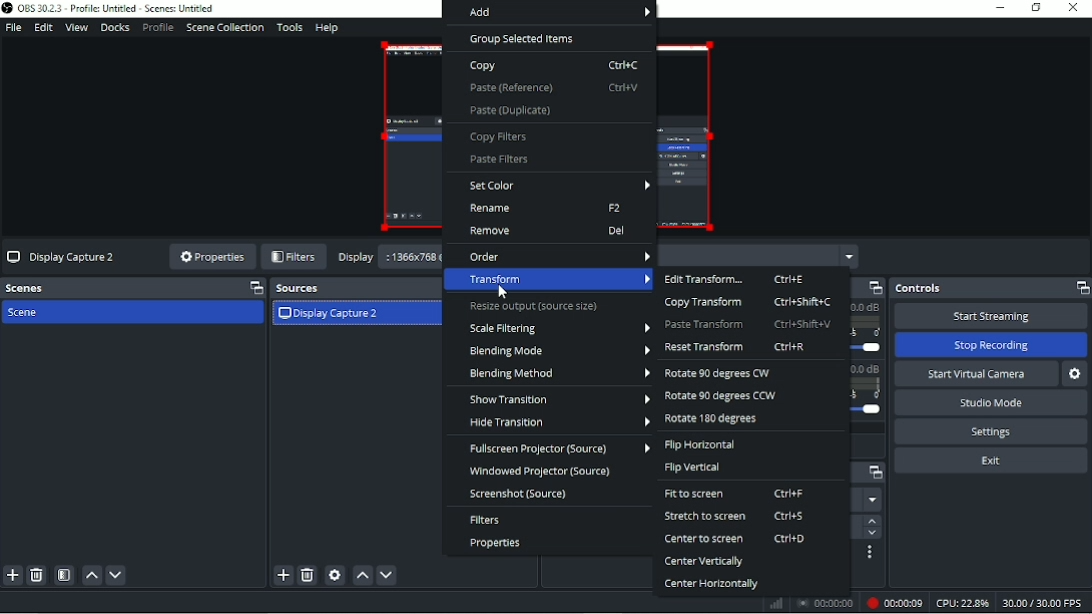 The image size is (1092, 614). I want to click on Up arrow, so click(871, 521).